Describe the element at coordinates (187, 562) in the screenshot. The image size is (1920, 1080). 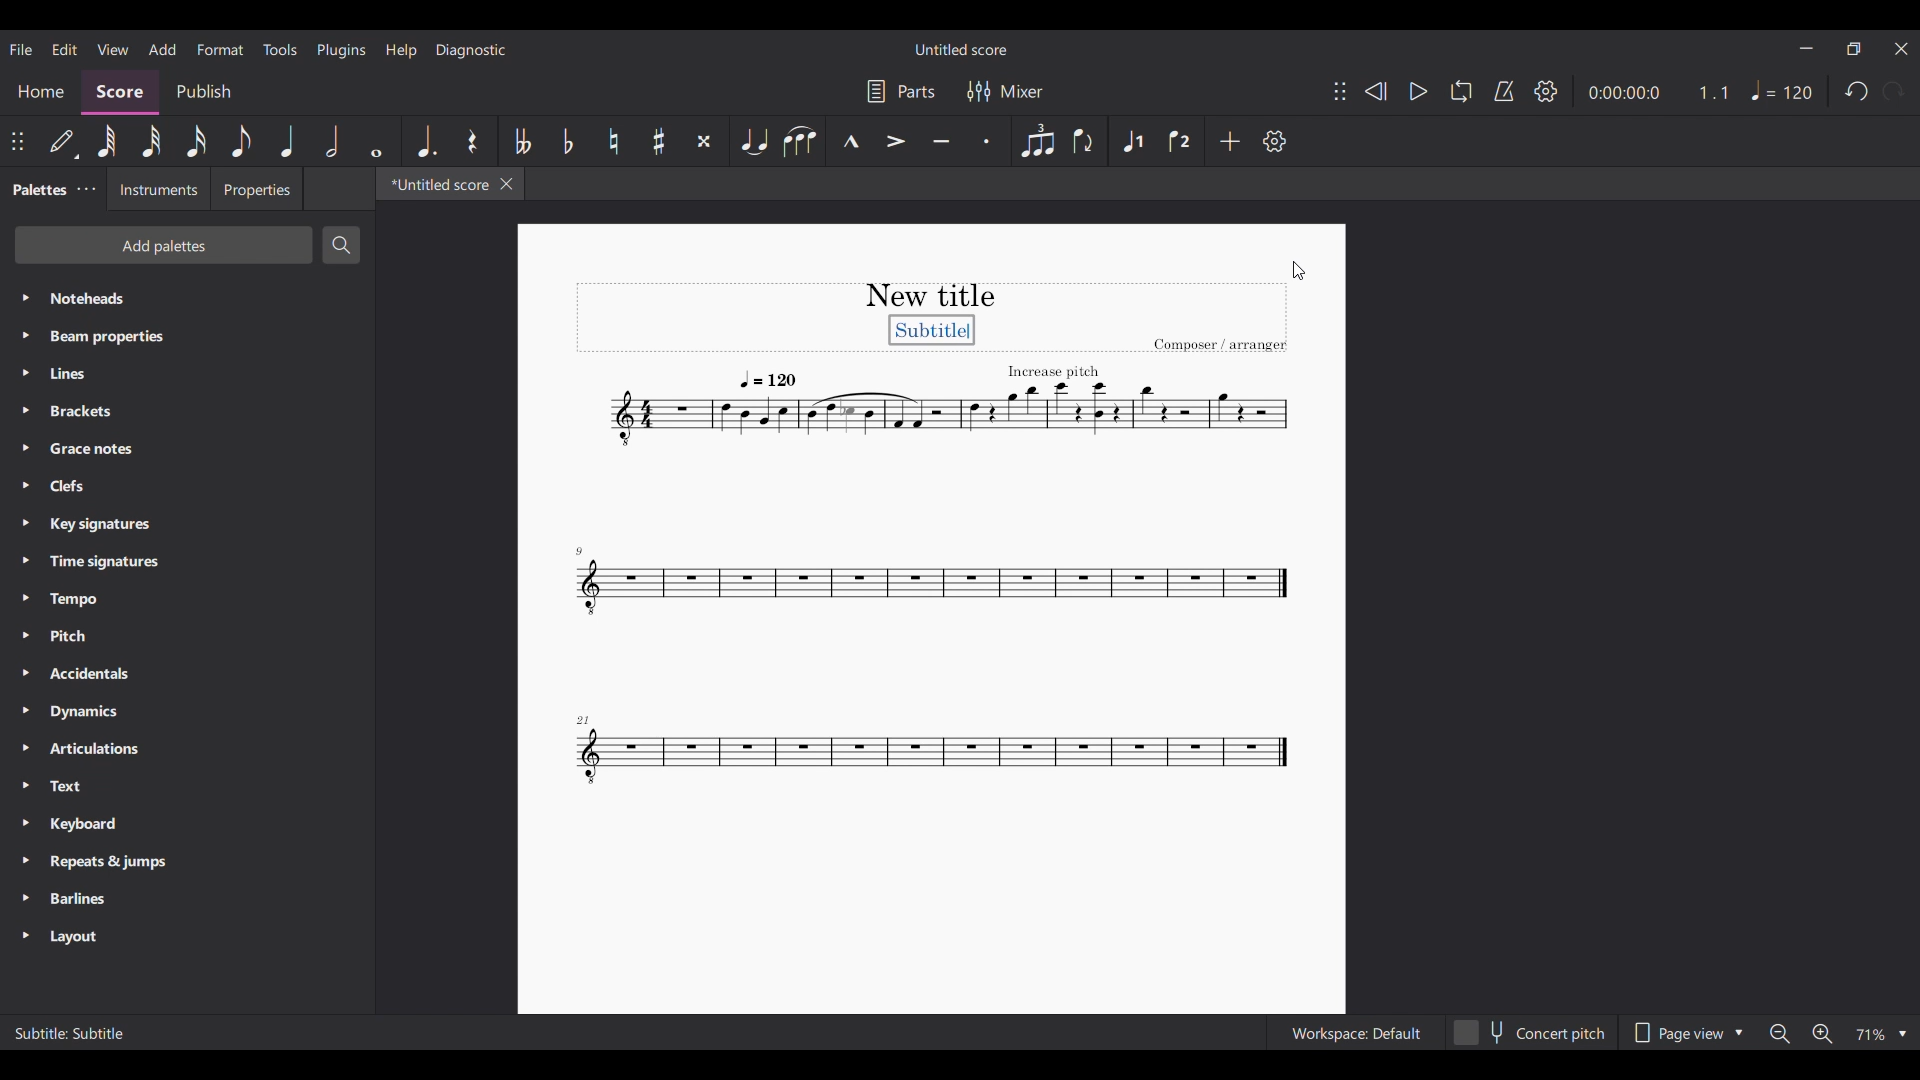
I see `Time signatures` at that location.